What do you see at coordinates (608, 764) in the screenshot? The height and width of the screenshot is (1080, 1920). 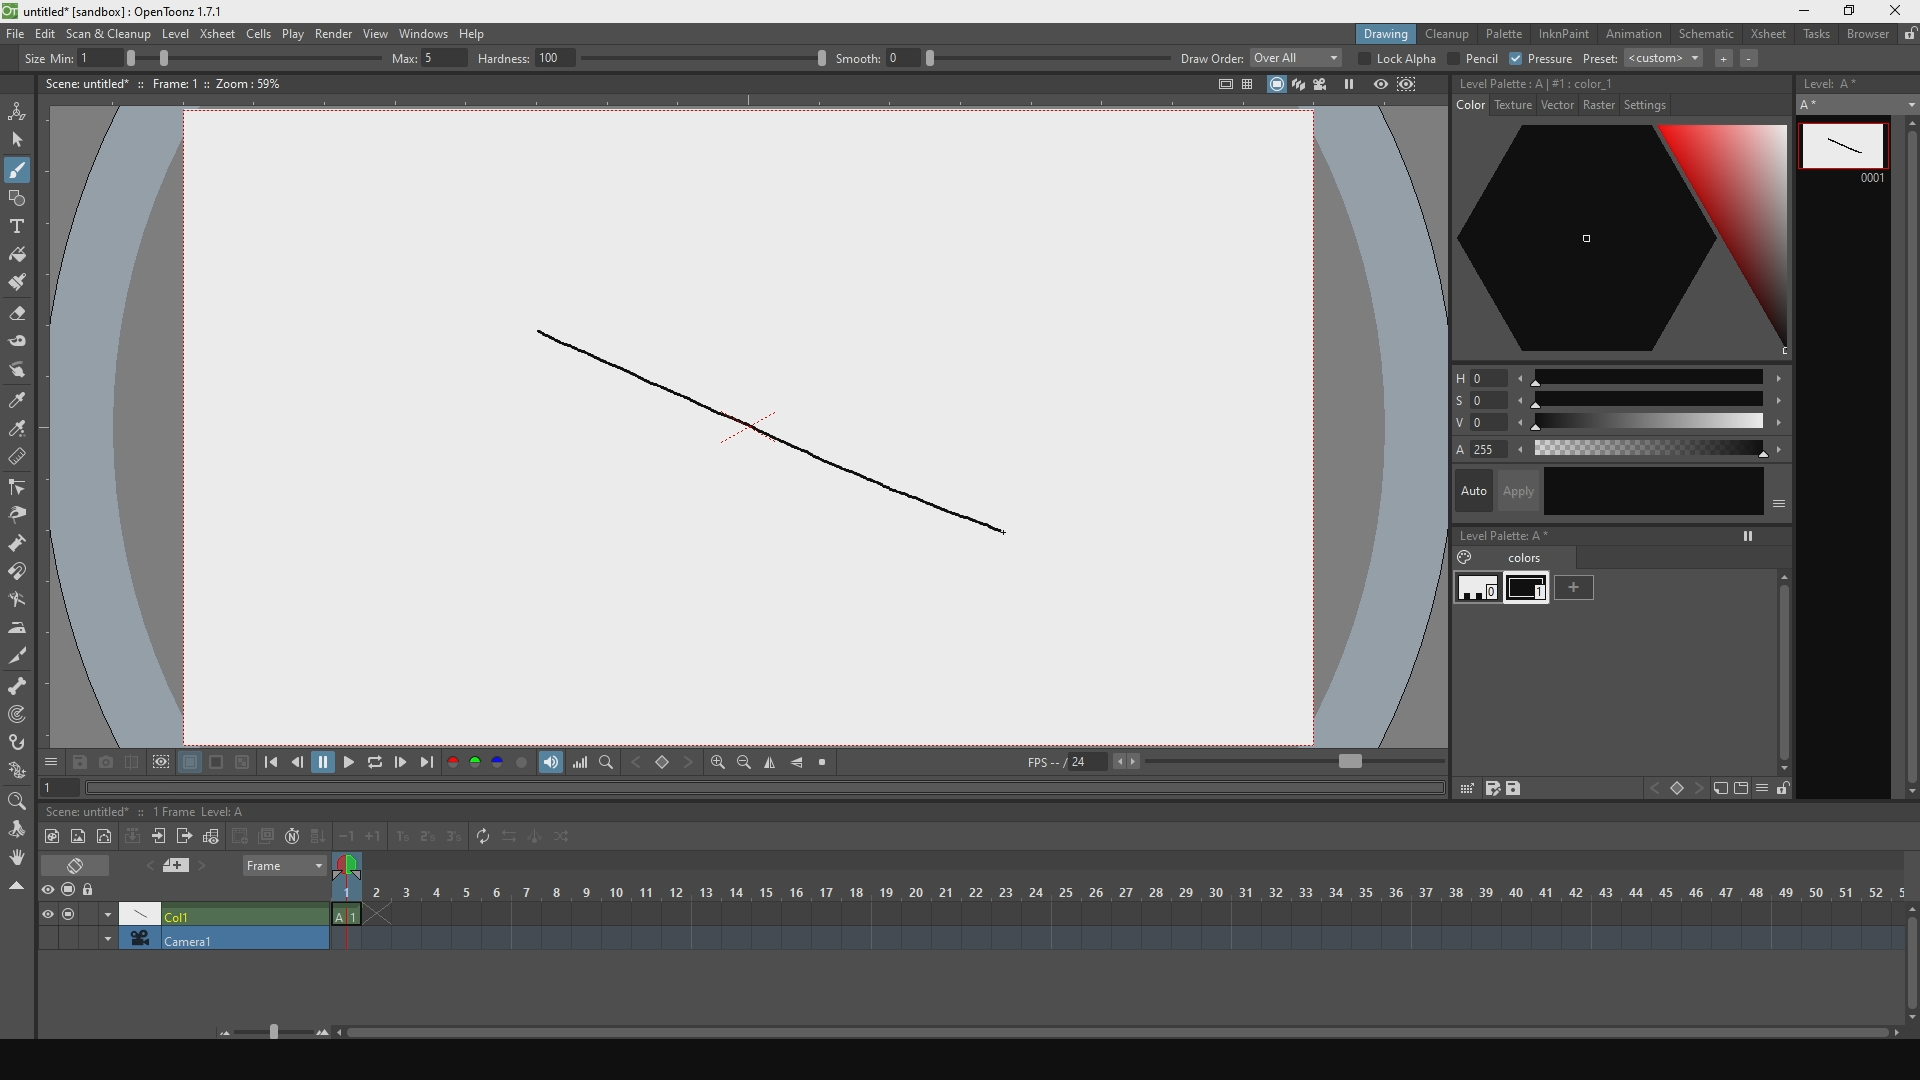 I see `finf` at bounding box center [608, 764].